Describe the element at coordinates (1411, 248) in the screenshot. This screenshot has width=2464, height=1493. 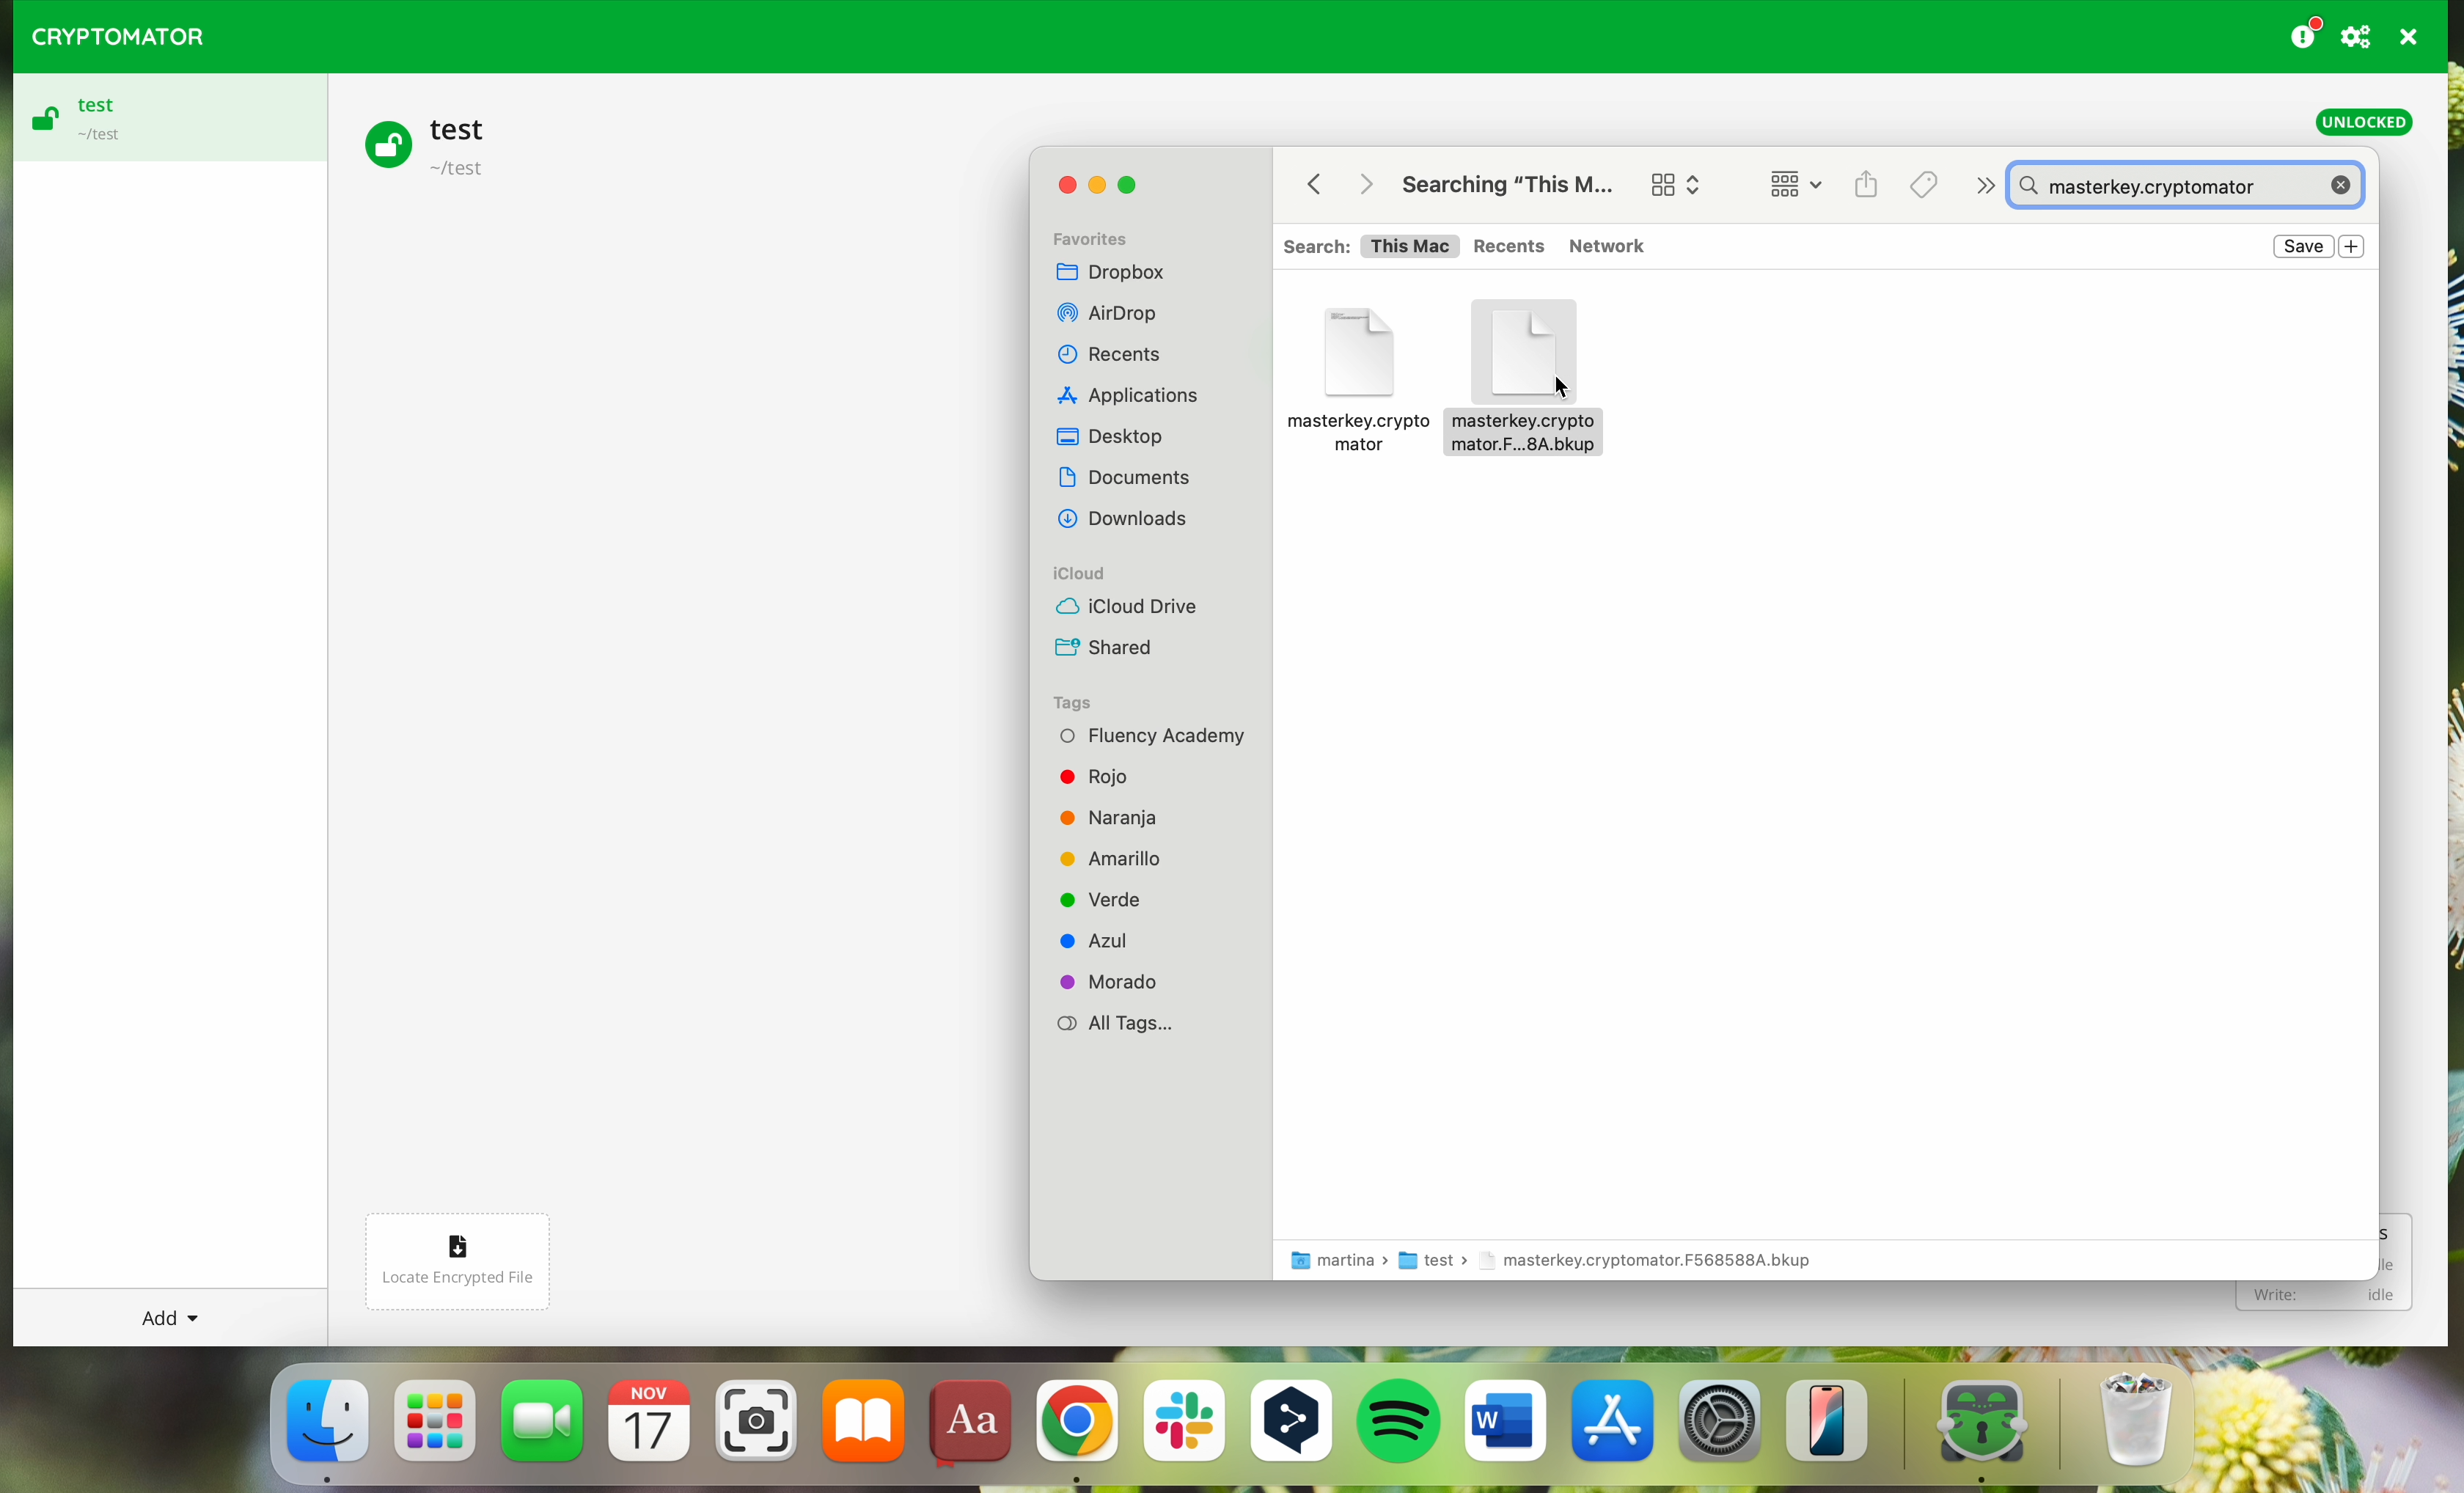
I see `This Mac` at that location.